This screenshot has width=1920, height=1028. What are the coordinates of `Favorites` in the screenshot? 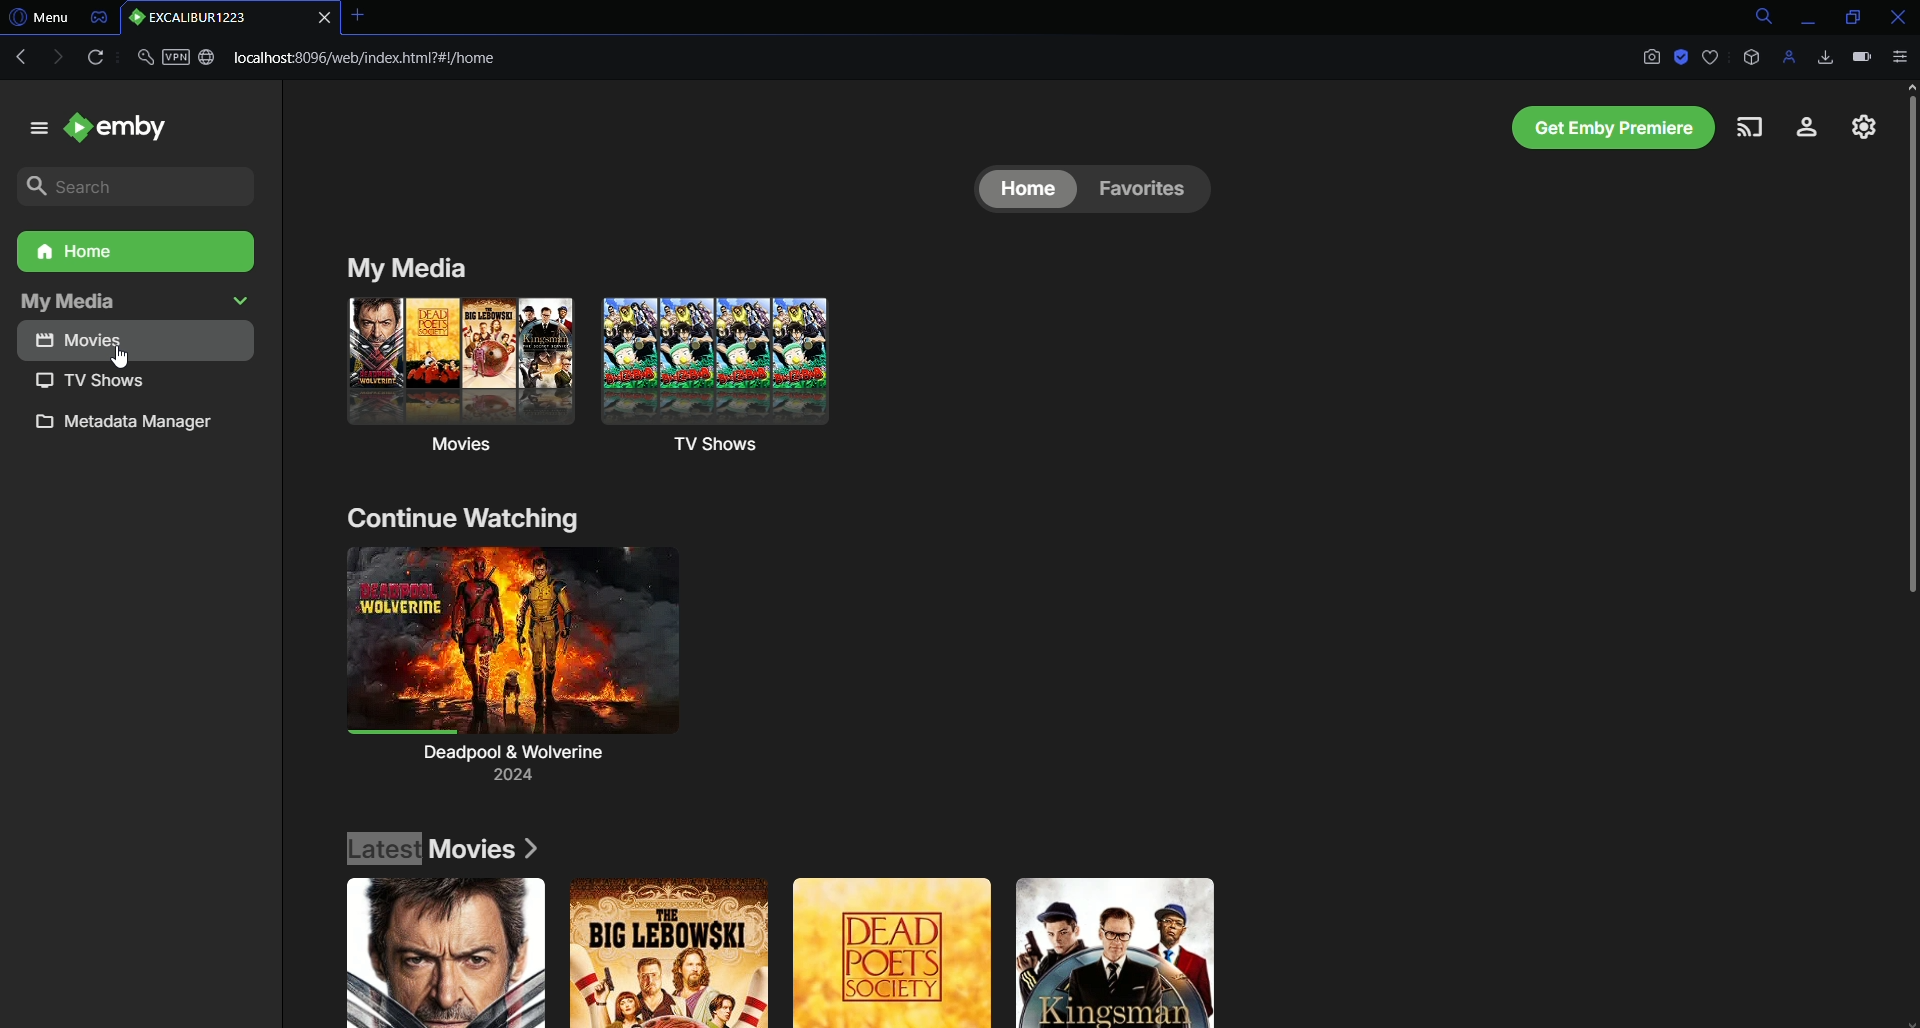 It's located at (1156, 189).